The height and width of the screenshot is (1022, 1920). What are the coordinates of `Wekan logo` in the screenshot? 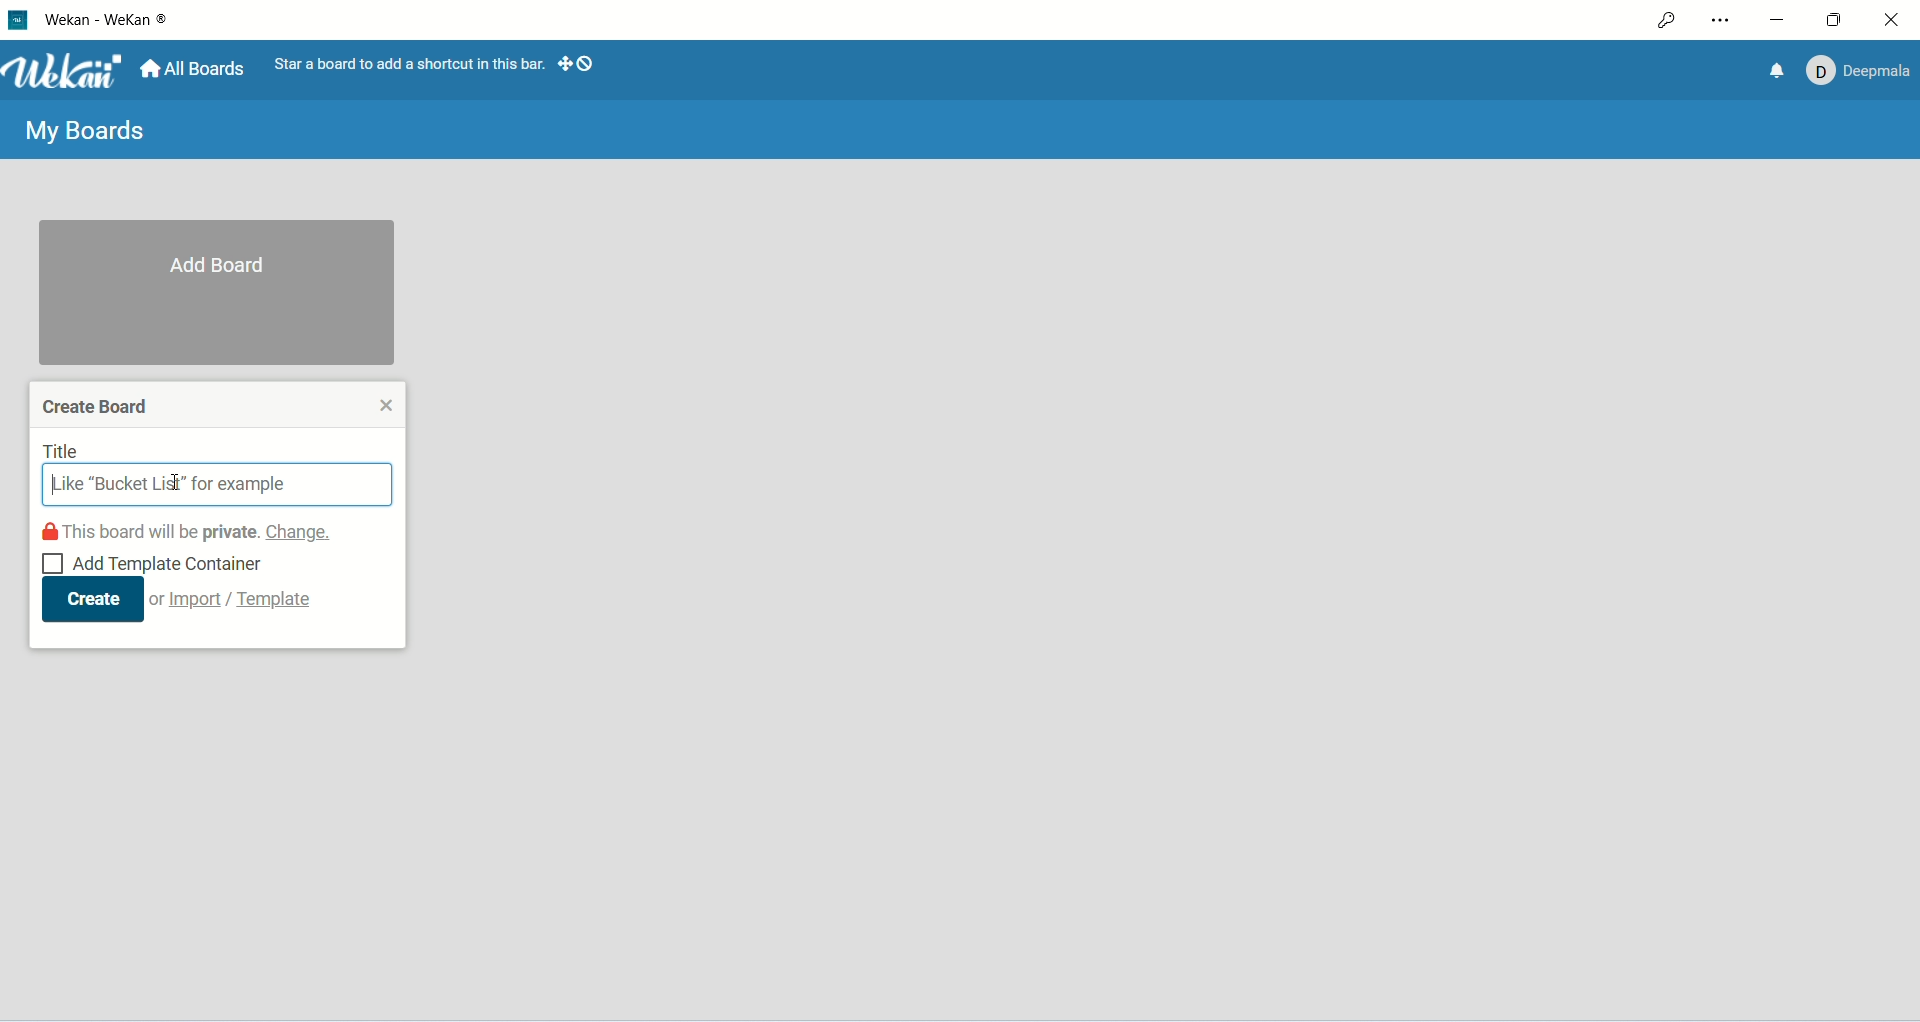 It's located at (62, 71).